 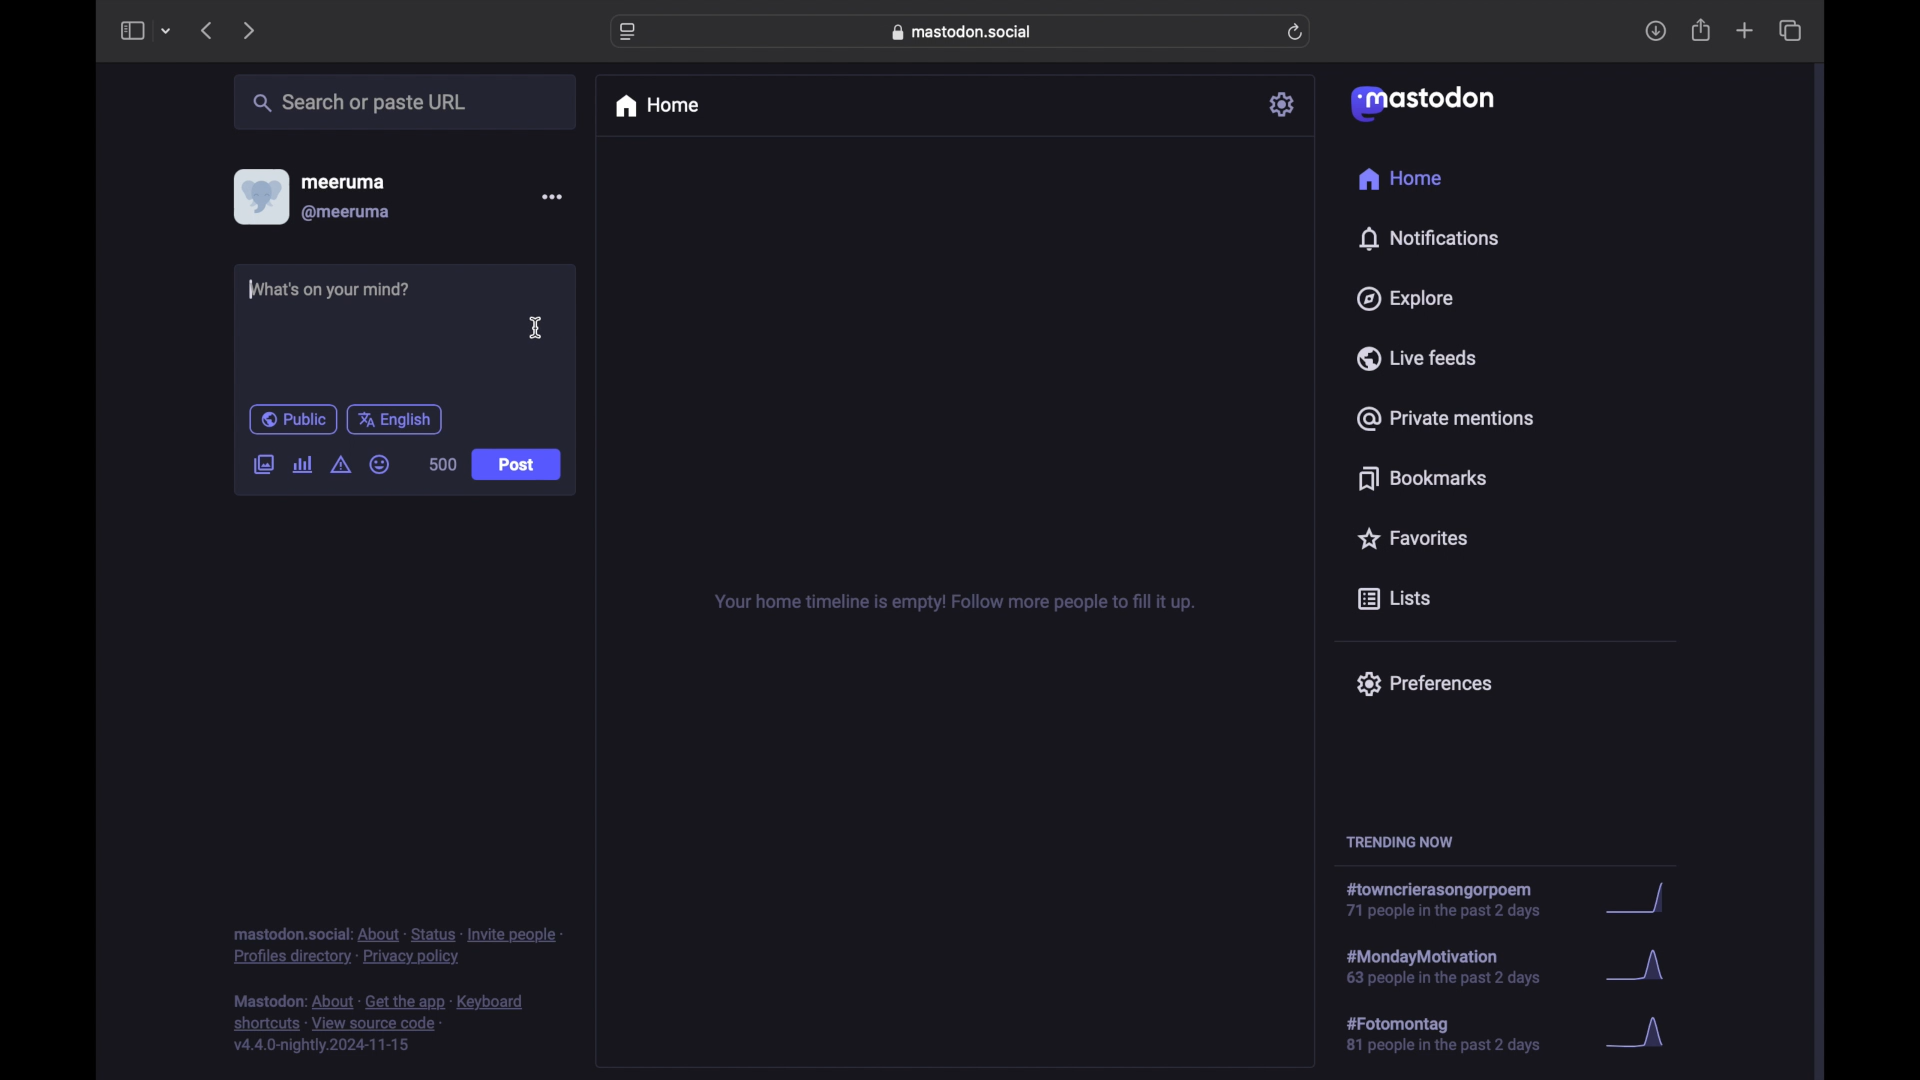 I want to click on your home timeline is  empty! follow for more tips, so click(x=952, y=603).